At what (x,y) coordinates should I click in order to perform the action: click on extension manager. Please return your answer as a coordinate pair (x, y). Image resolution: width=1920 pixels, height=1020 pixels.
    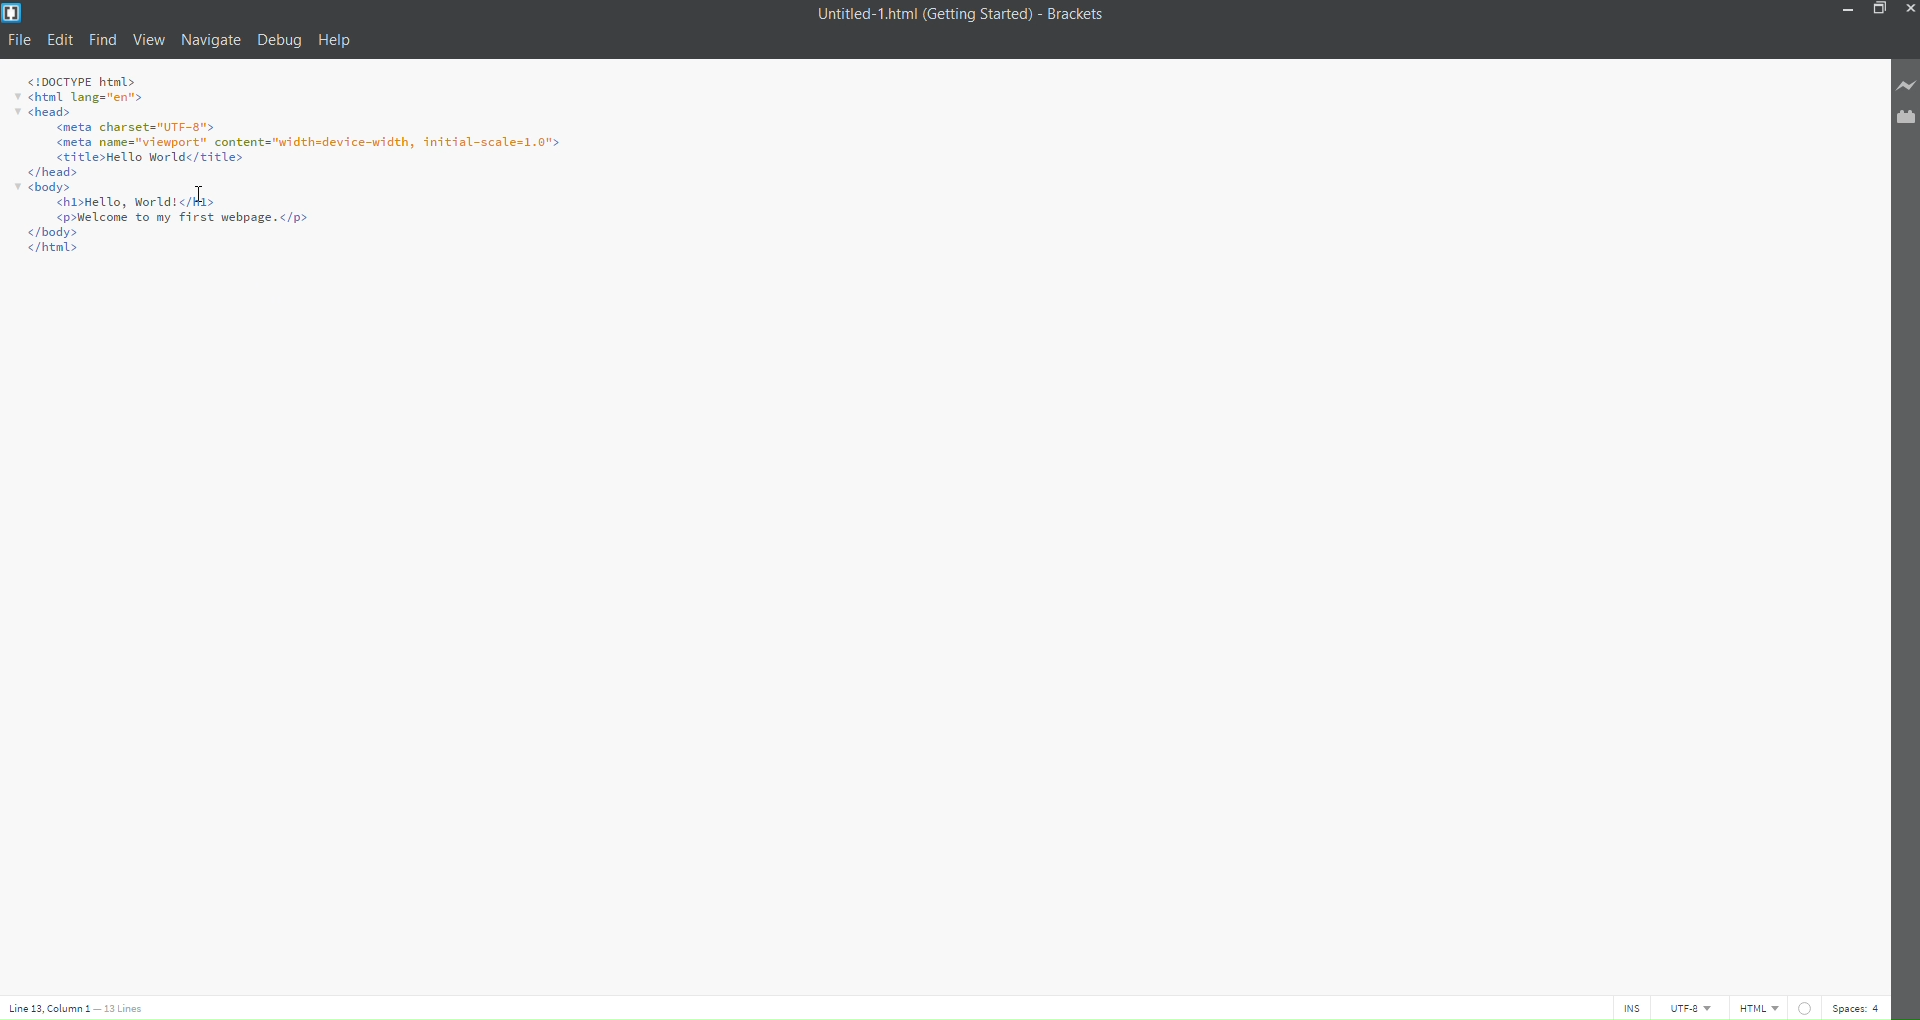
    Looking at the image, I should click on (1901, 117).